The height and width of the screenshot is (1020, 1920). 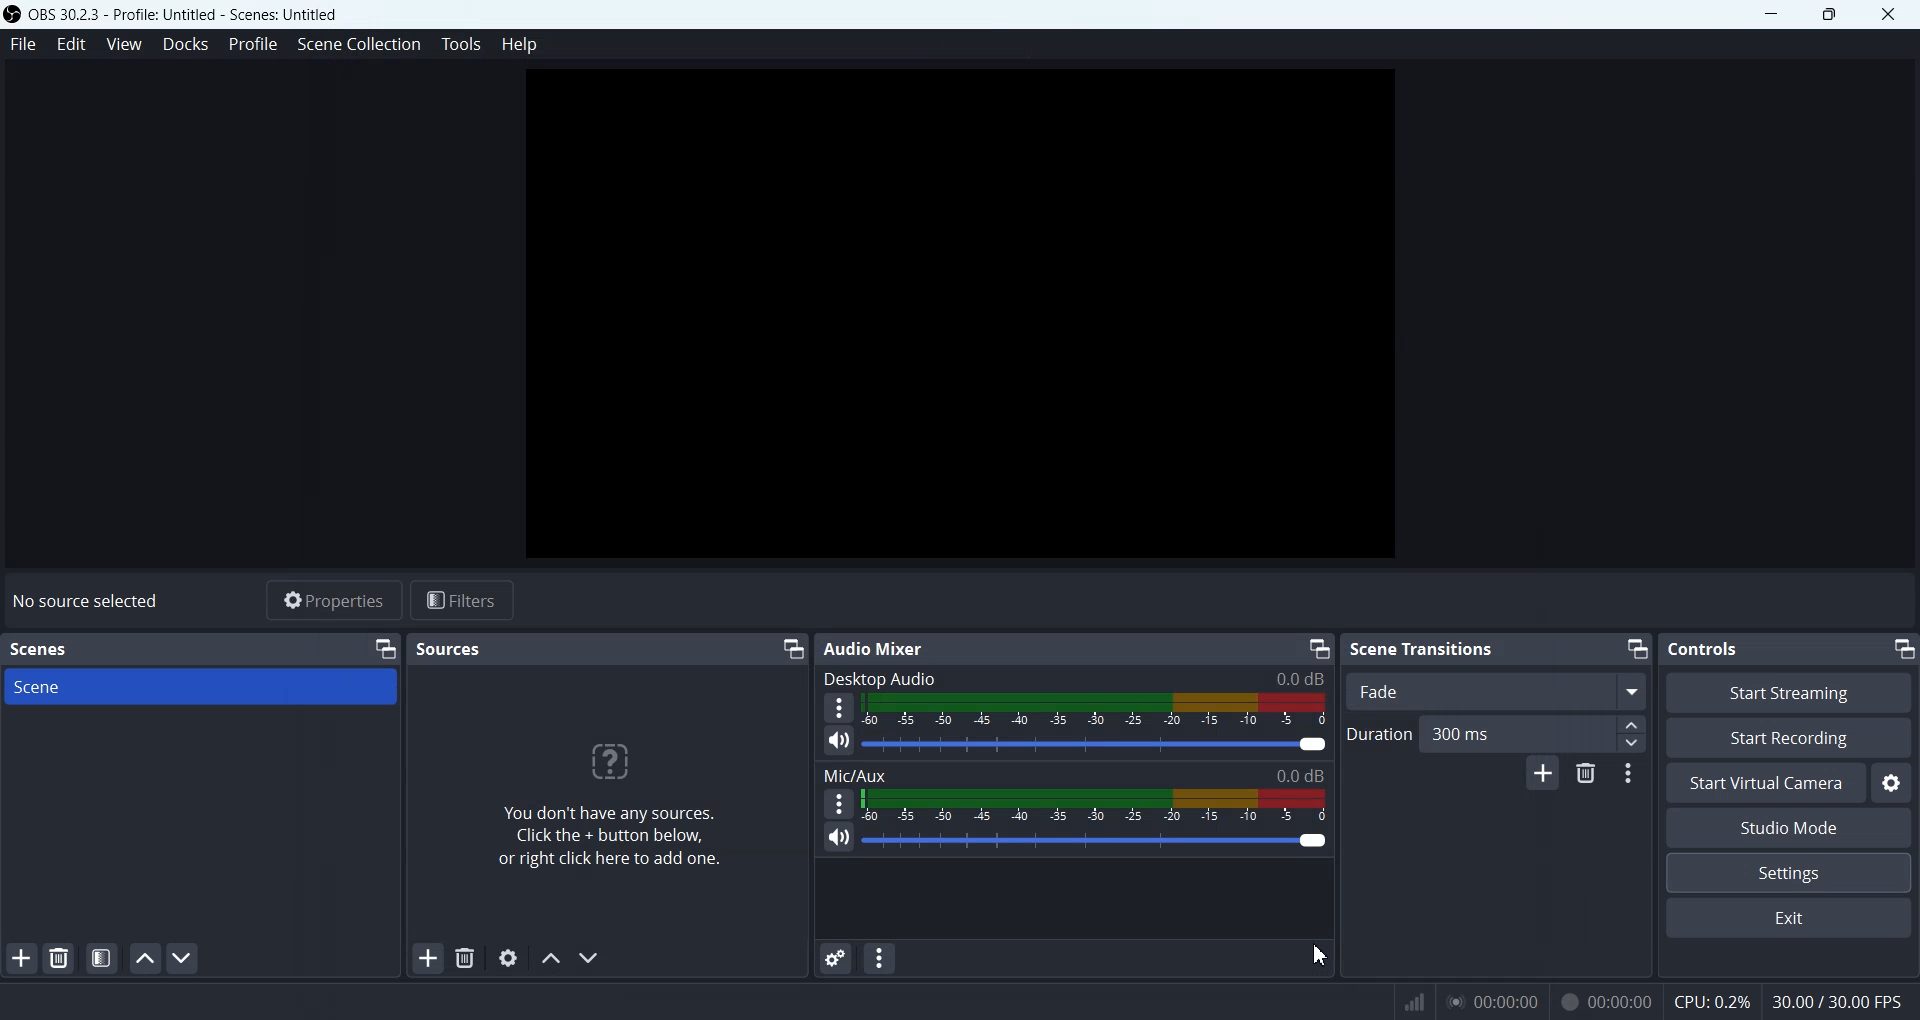 What do you see at coordinates (837, 802) in the screenshot?
I see `More` at bounding box center [837, 802].